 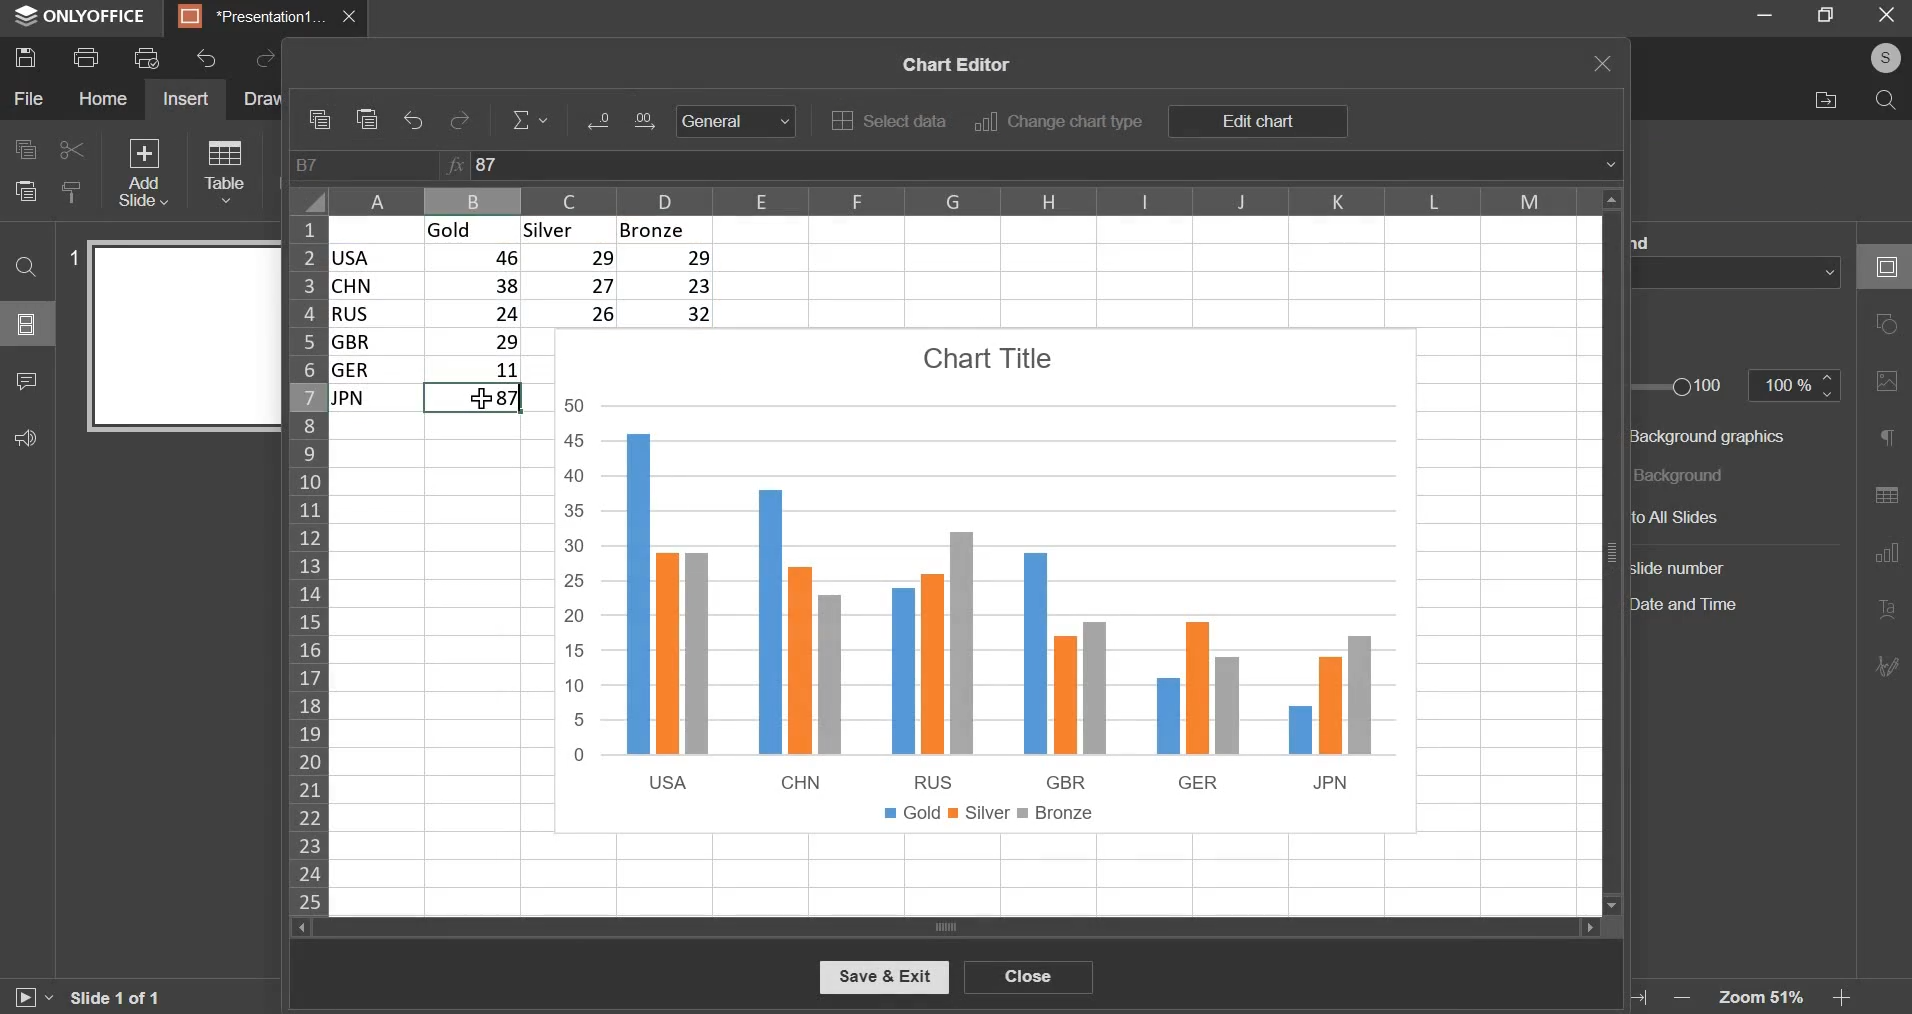 What do you see at coordinates (1028, 976) in the screenshot?
I see `close` at bounding box center [1028, 976].